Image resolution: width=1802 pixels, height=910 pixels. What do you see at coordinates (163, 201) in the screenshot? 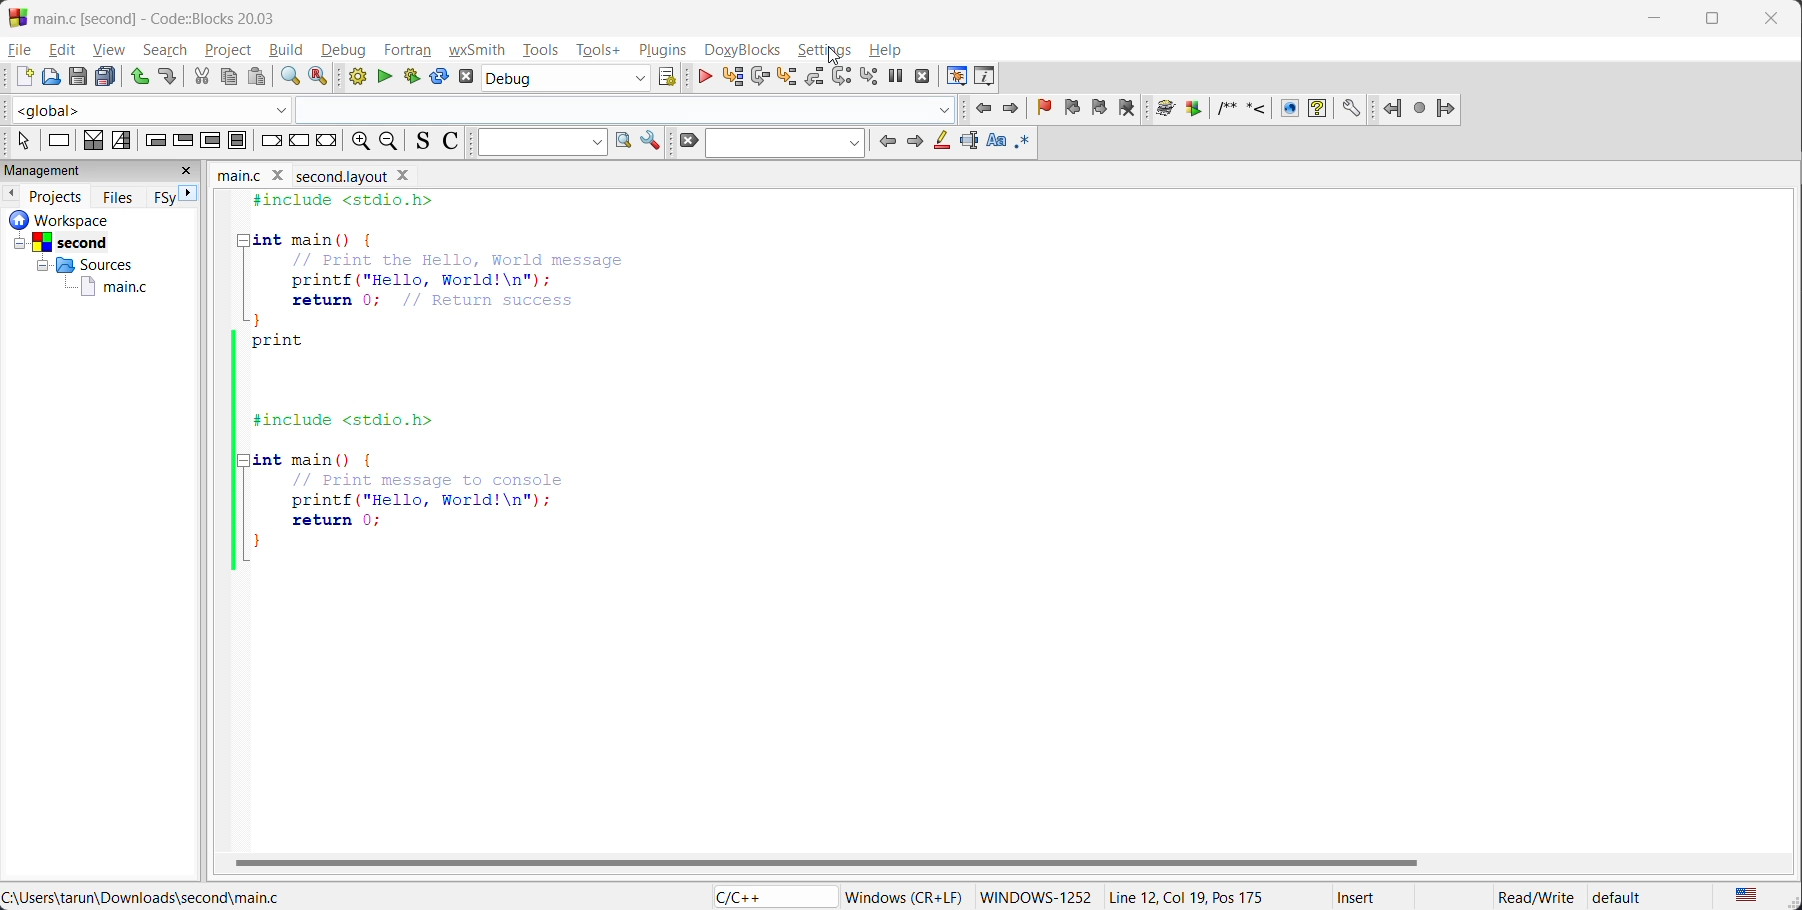
I see `FSy` at bounding box center [163, 201].